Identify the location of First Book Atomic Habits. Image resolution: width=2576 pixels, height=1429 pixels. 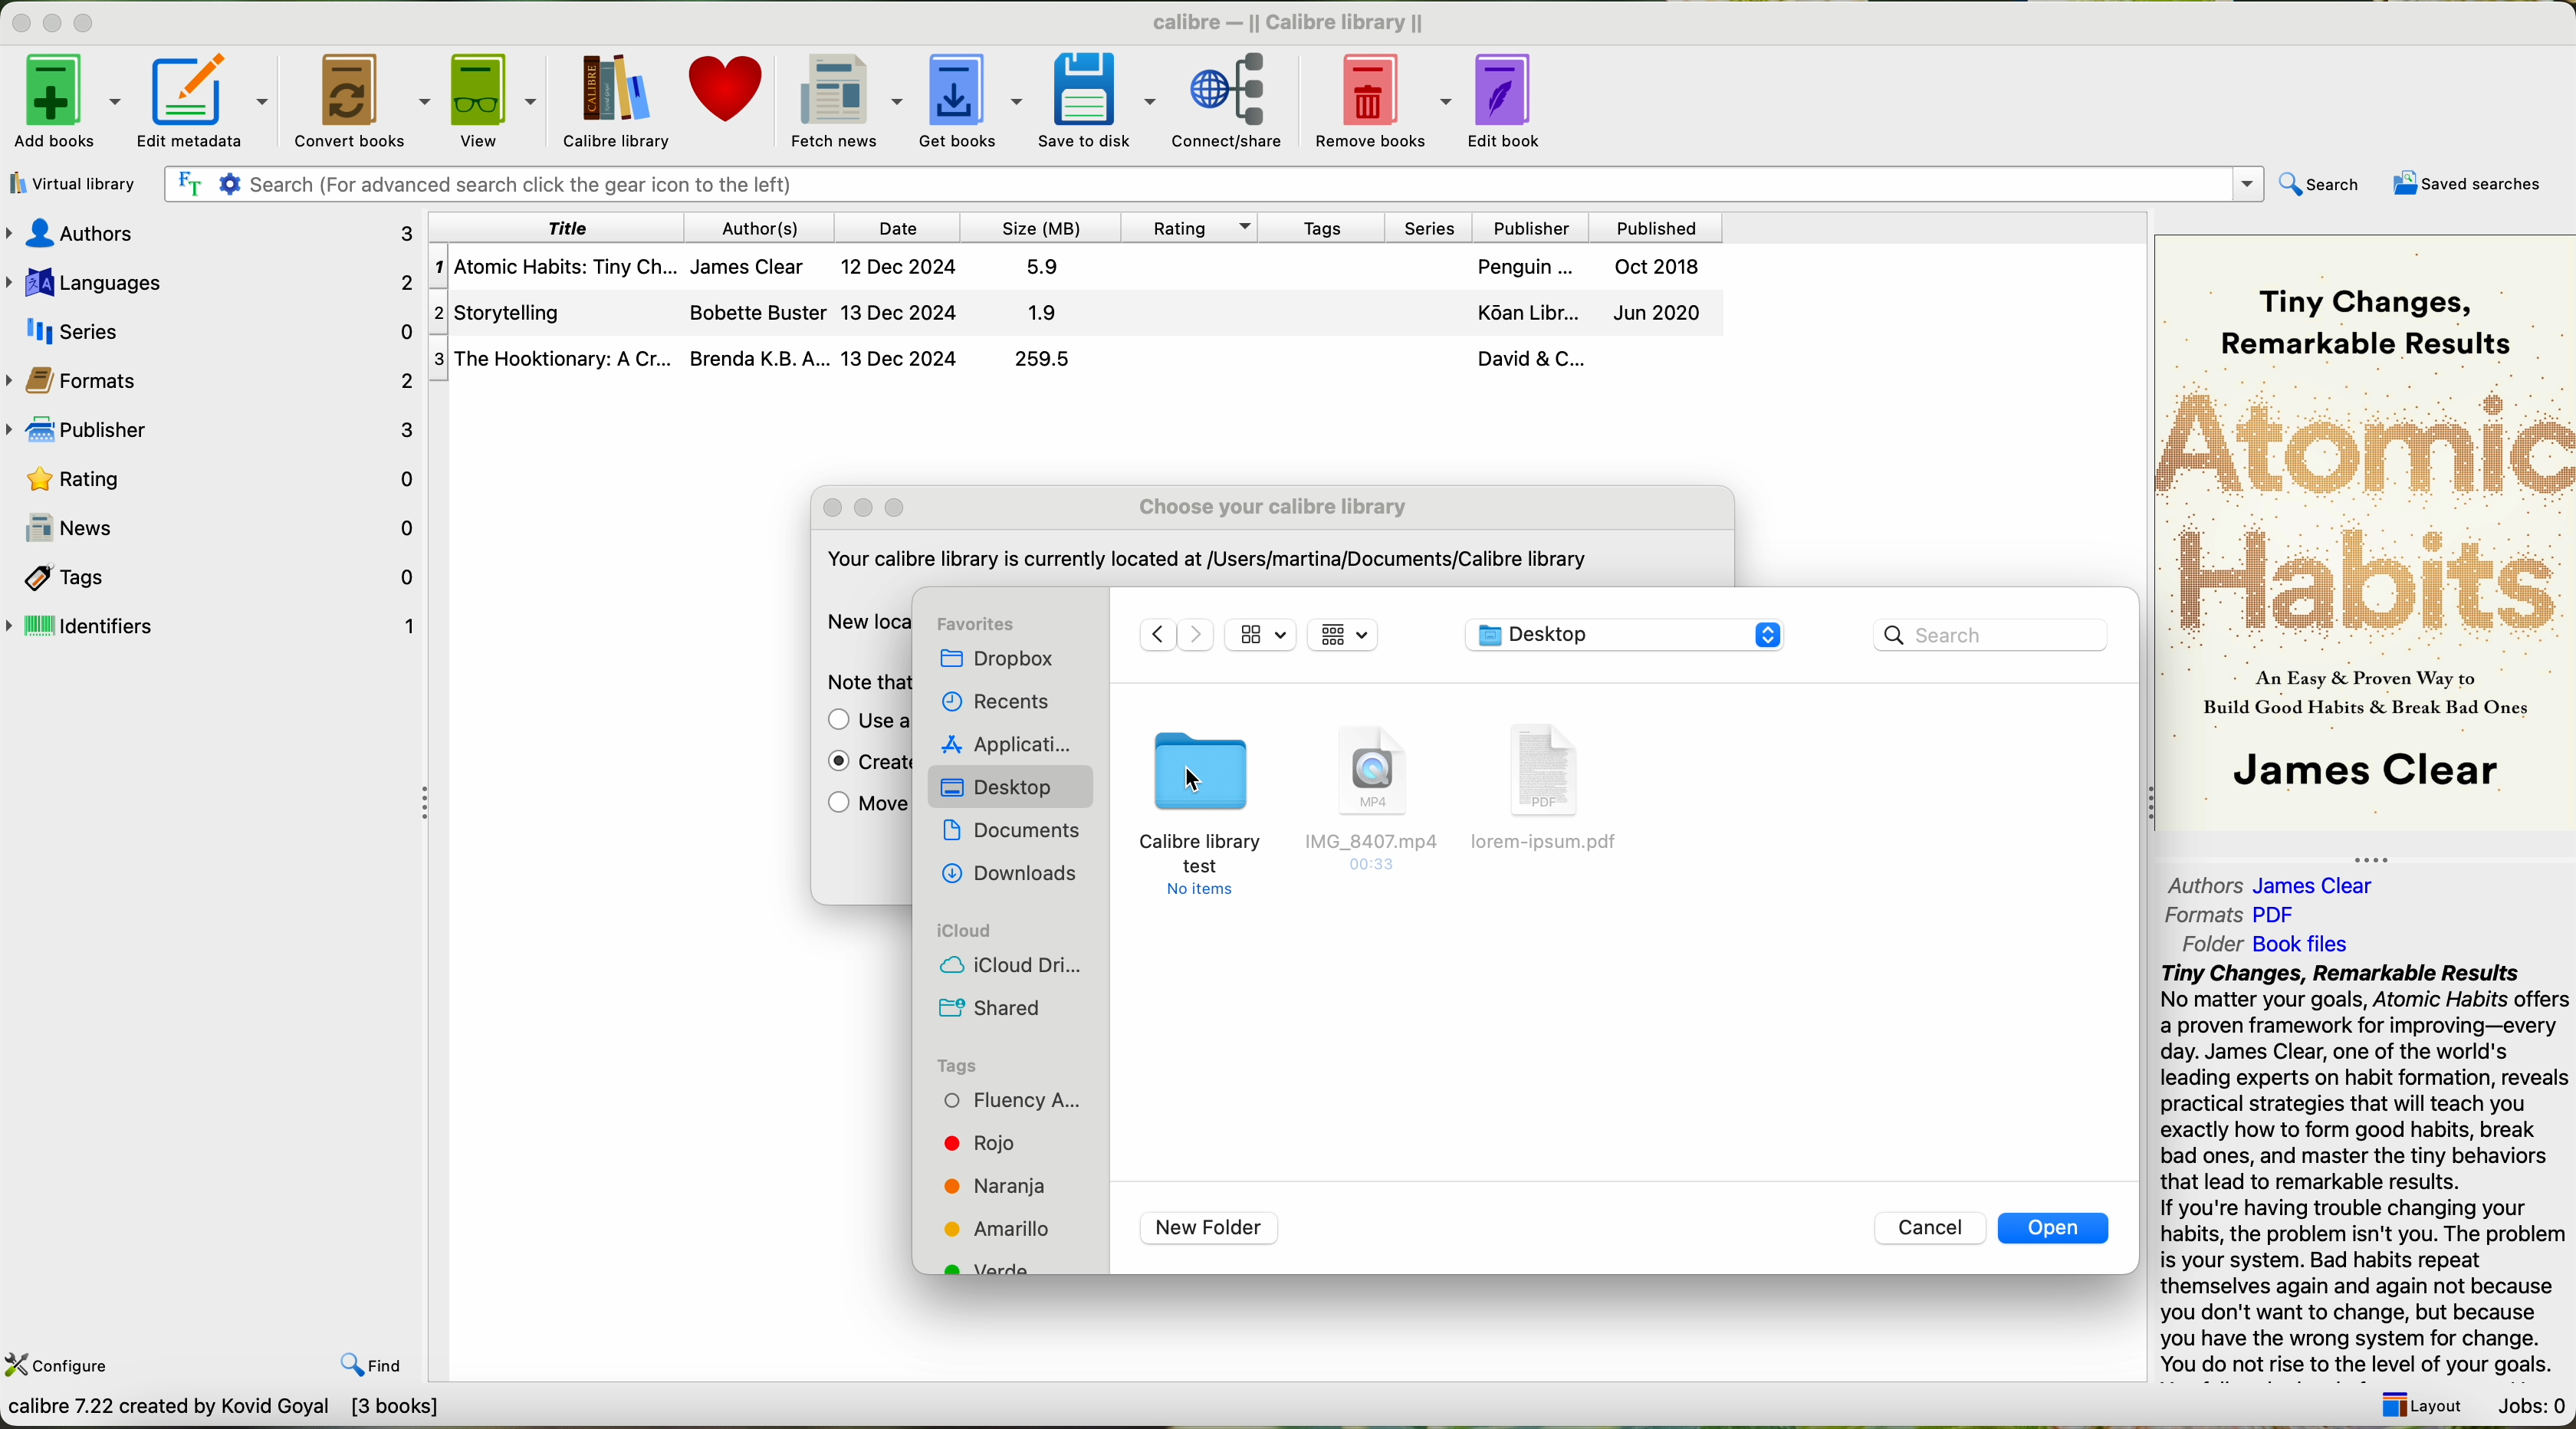
(1082, 270).